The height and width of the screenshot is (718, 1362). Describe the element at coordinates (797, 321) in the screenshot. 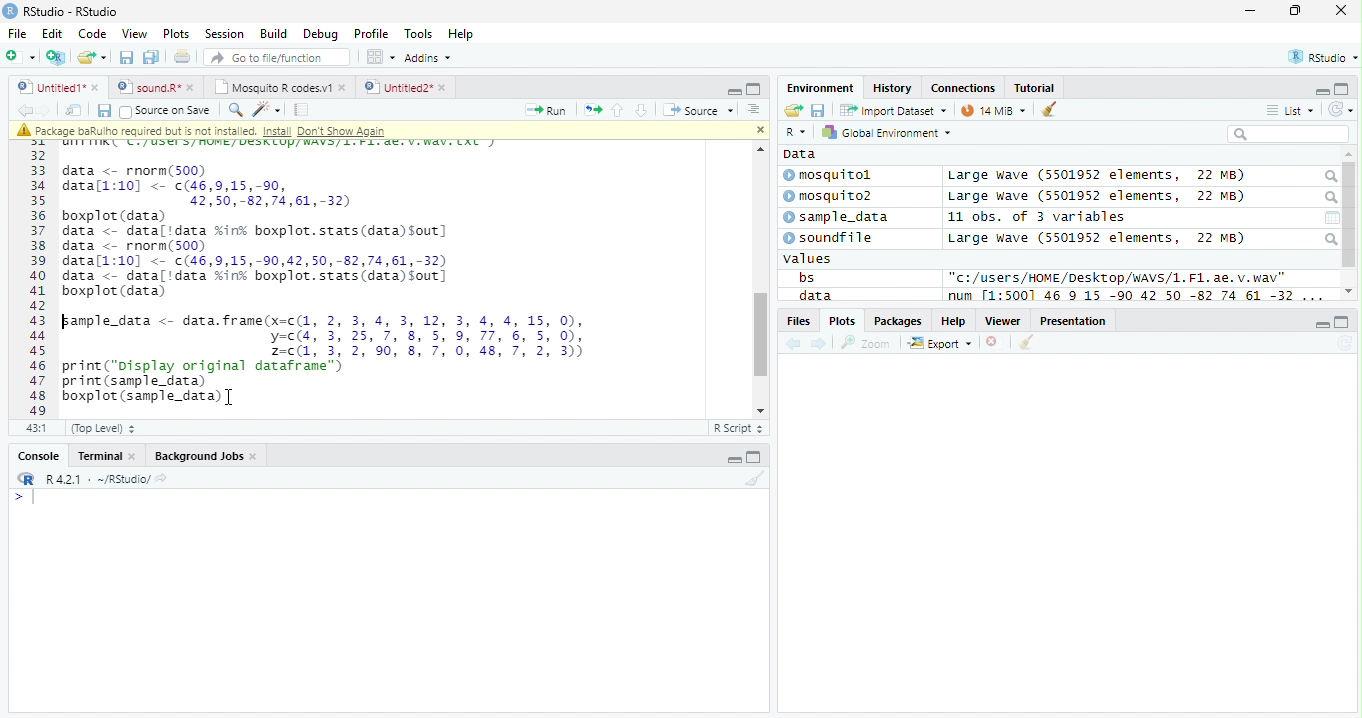

I see `Files` at that location.